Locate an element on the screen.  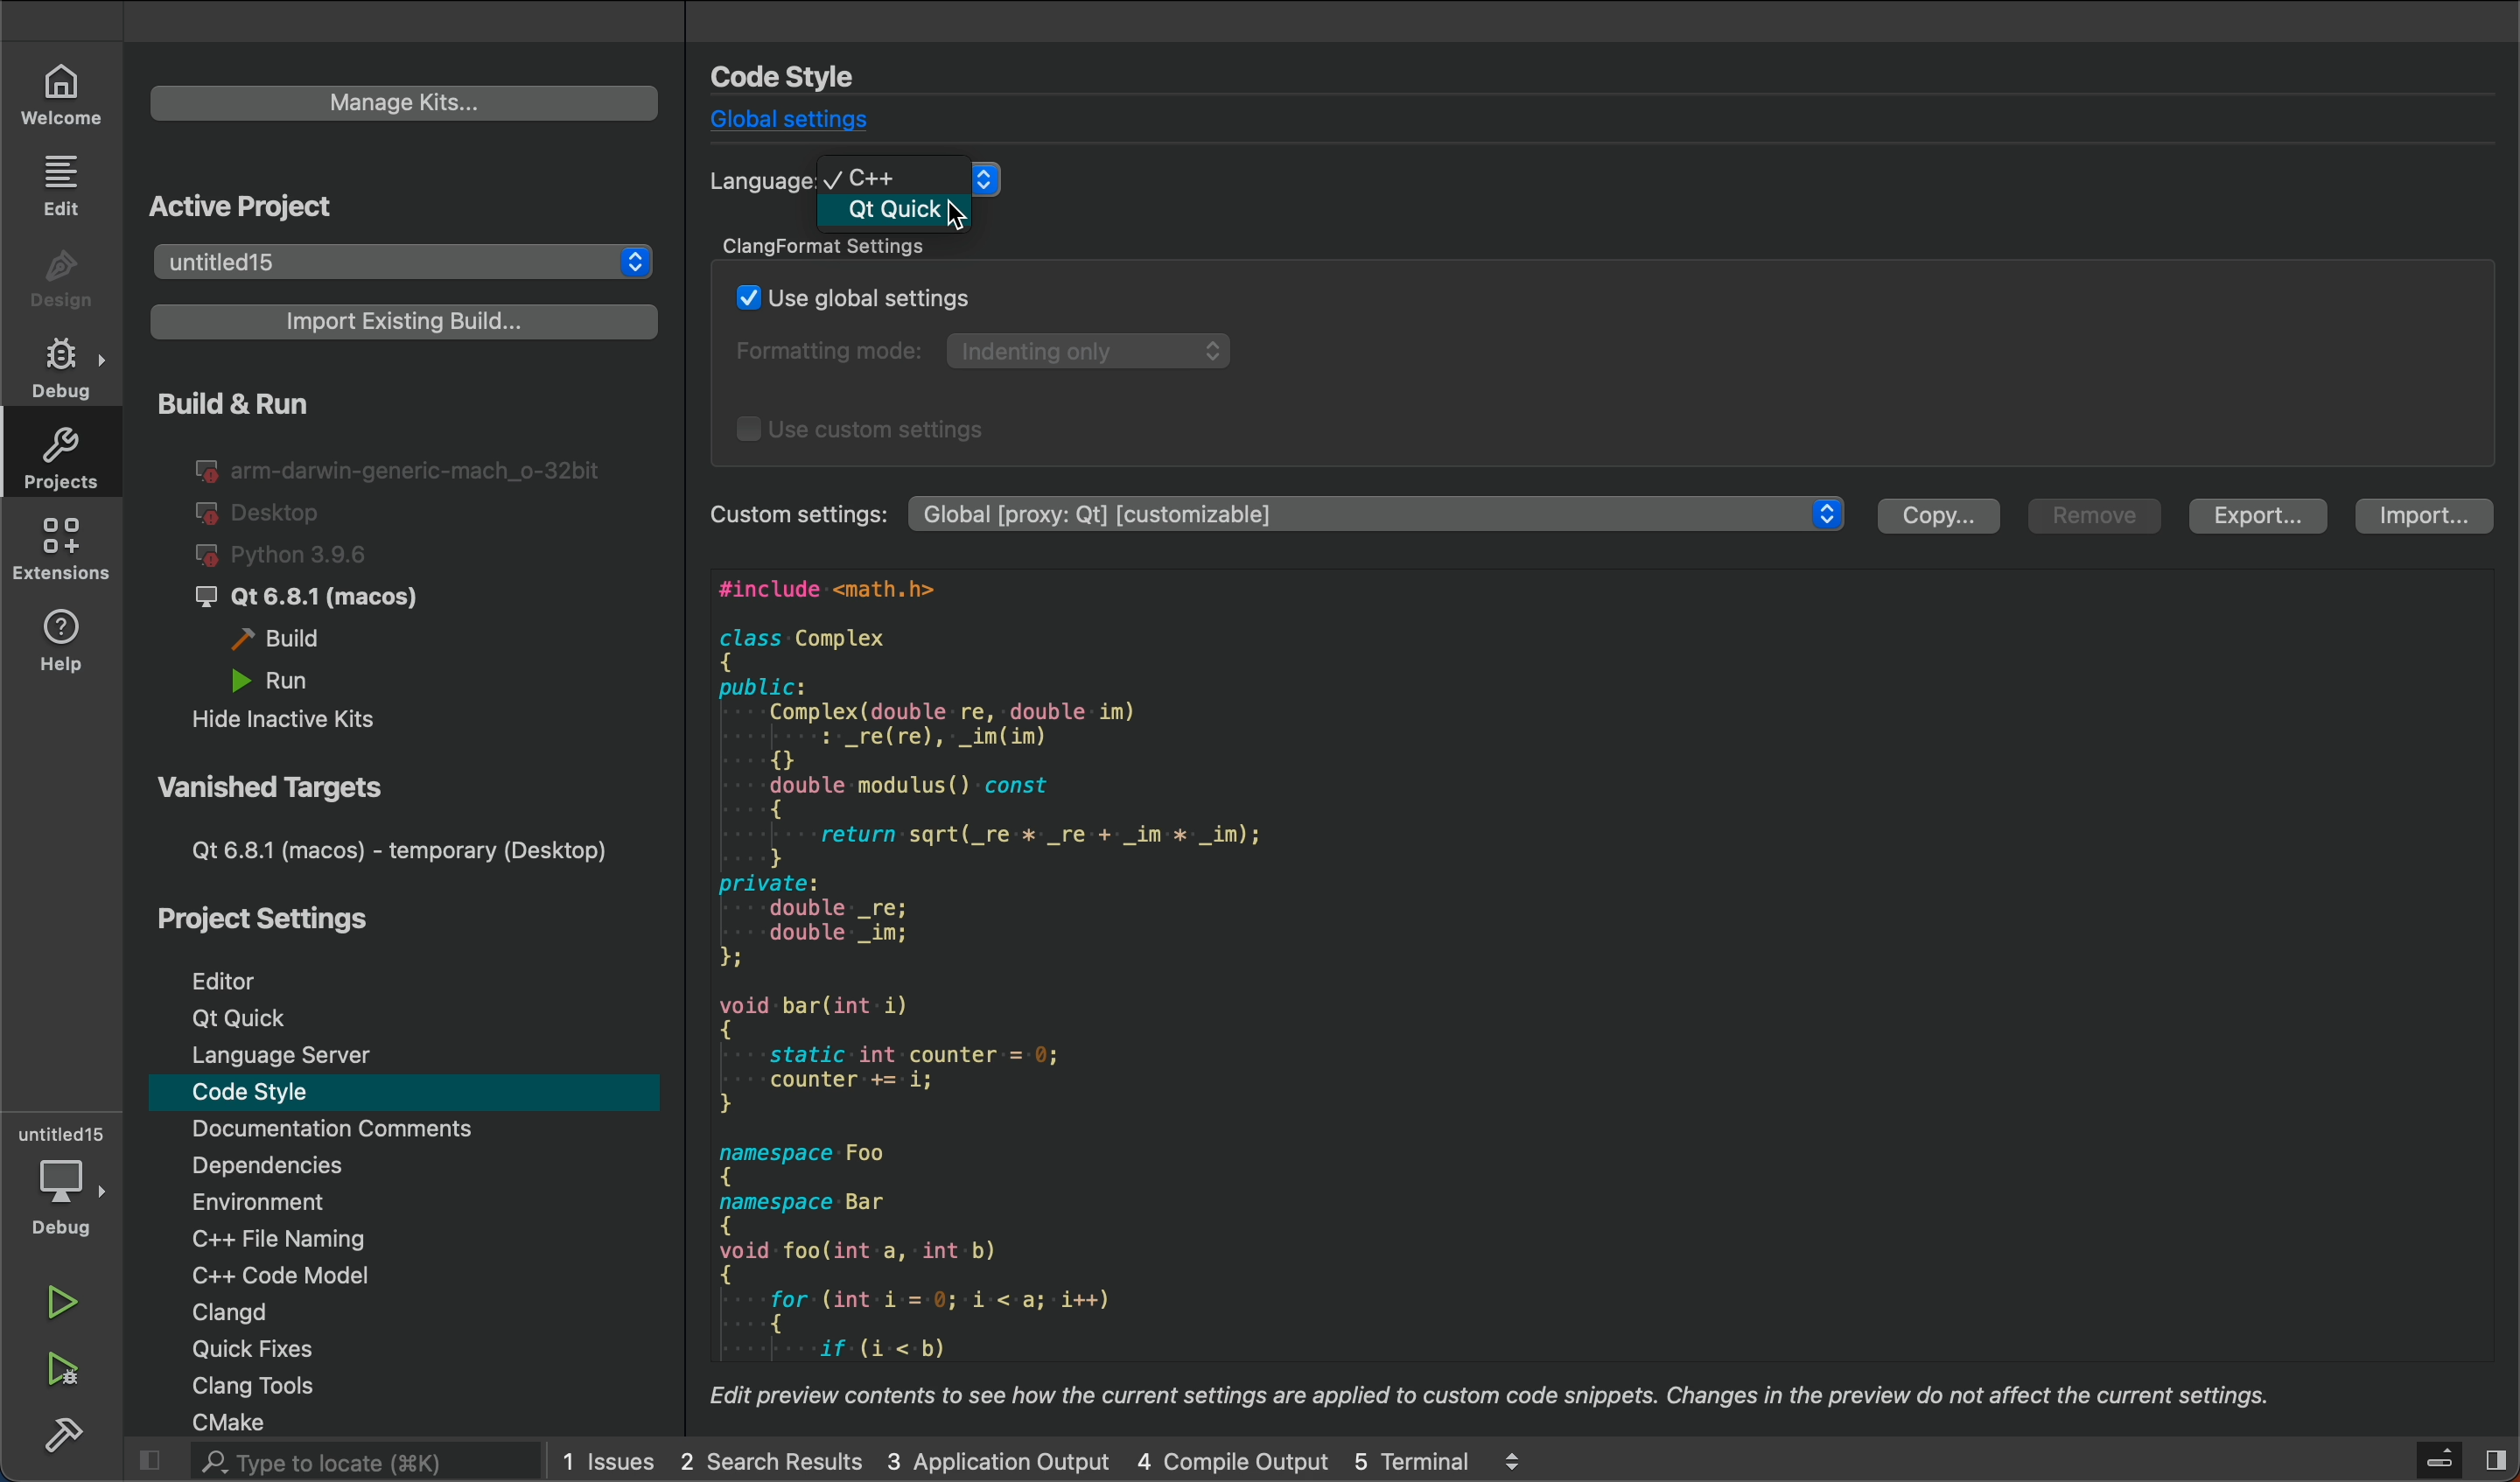
projects is located at coordinates (60, 455).